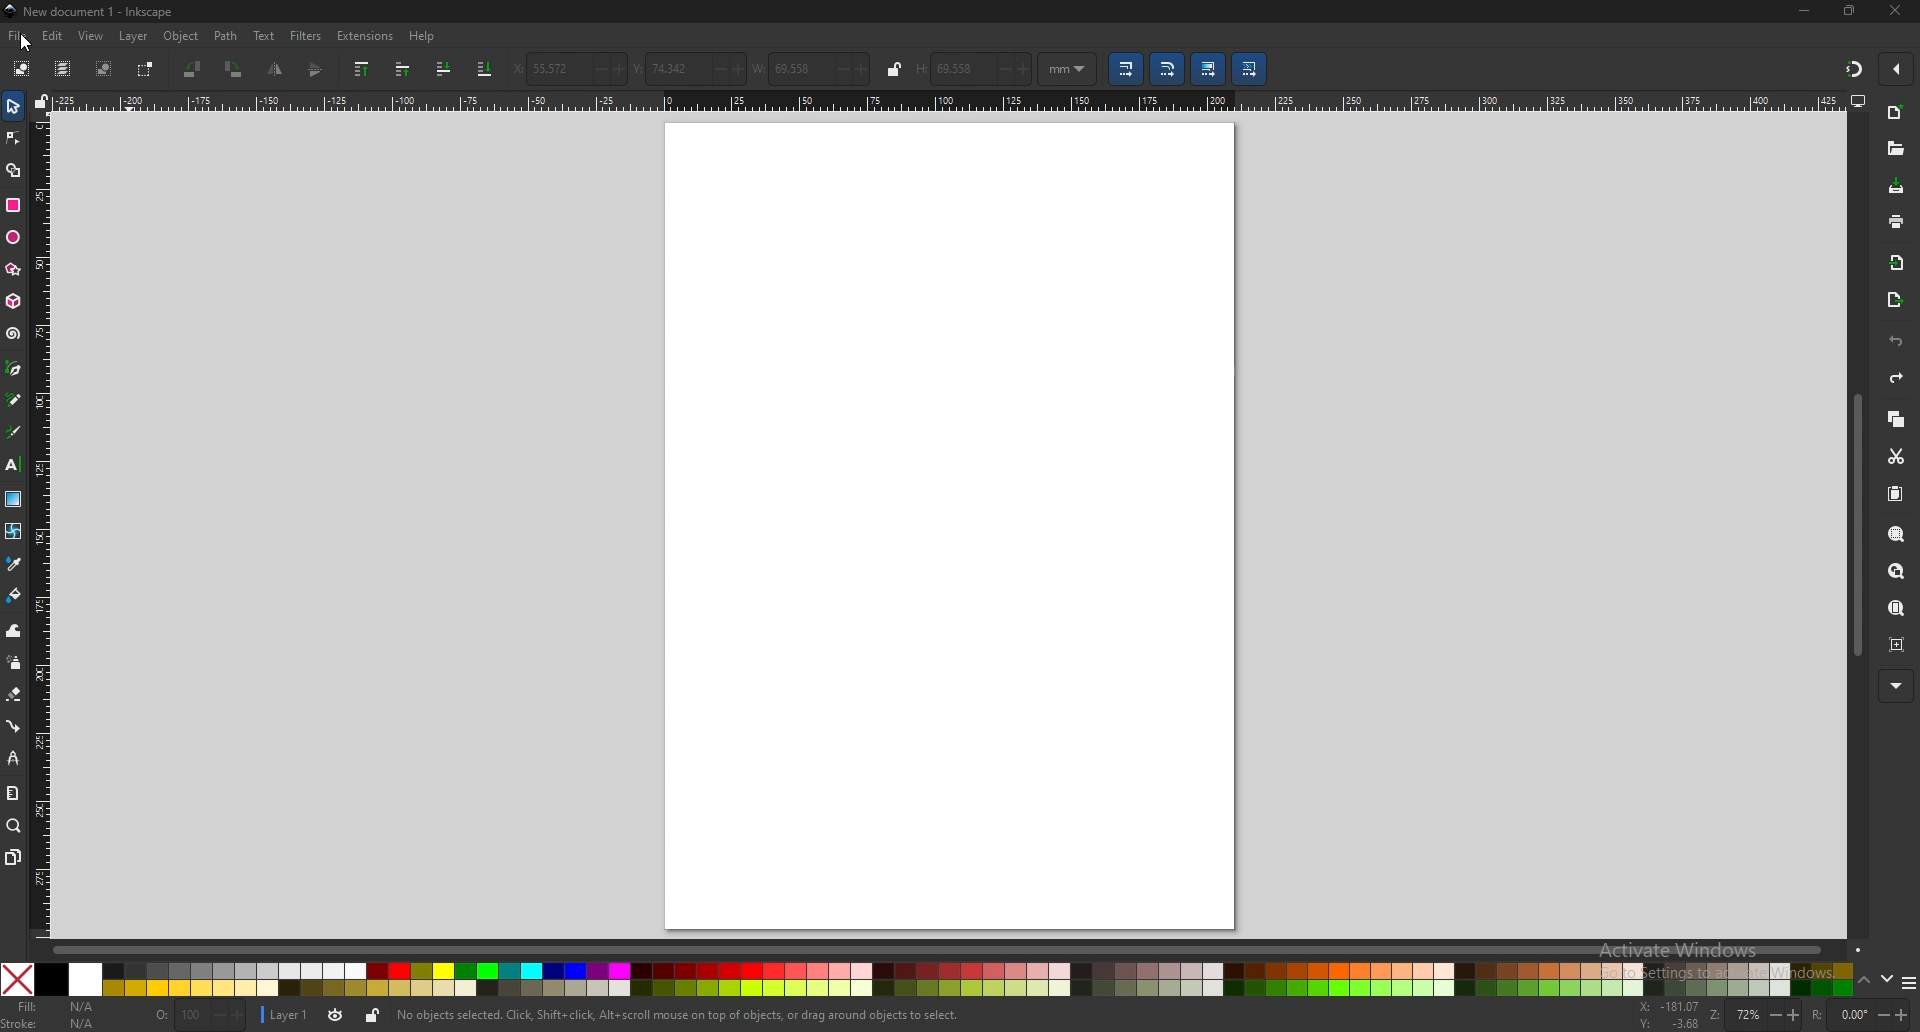  Describe the element at coordinates (13, 106) in the screenshot. I see `selector` at that location.